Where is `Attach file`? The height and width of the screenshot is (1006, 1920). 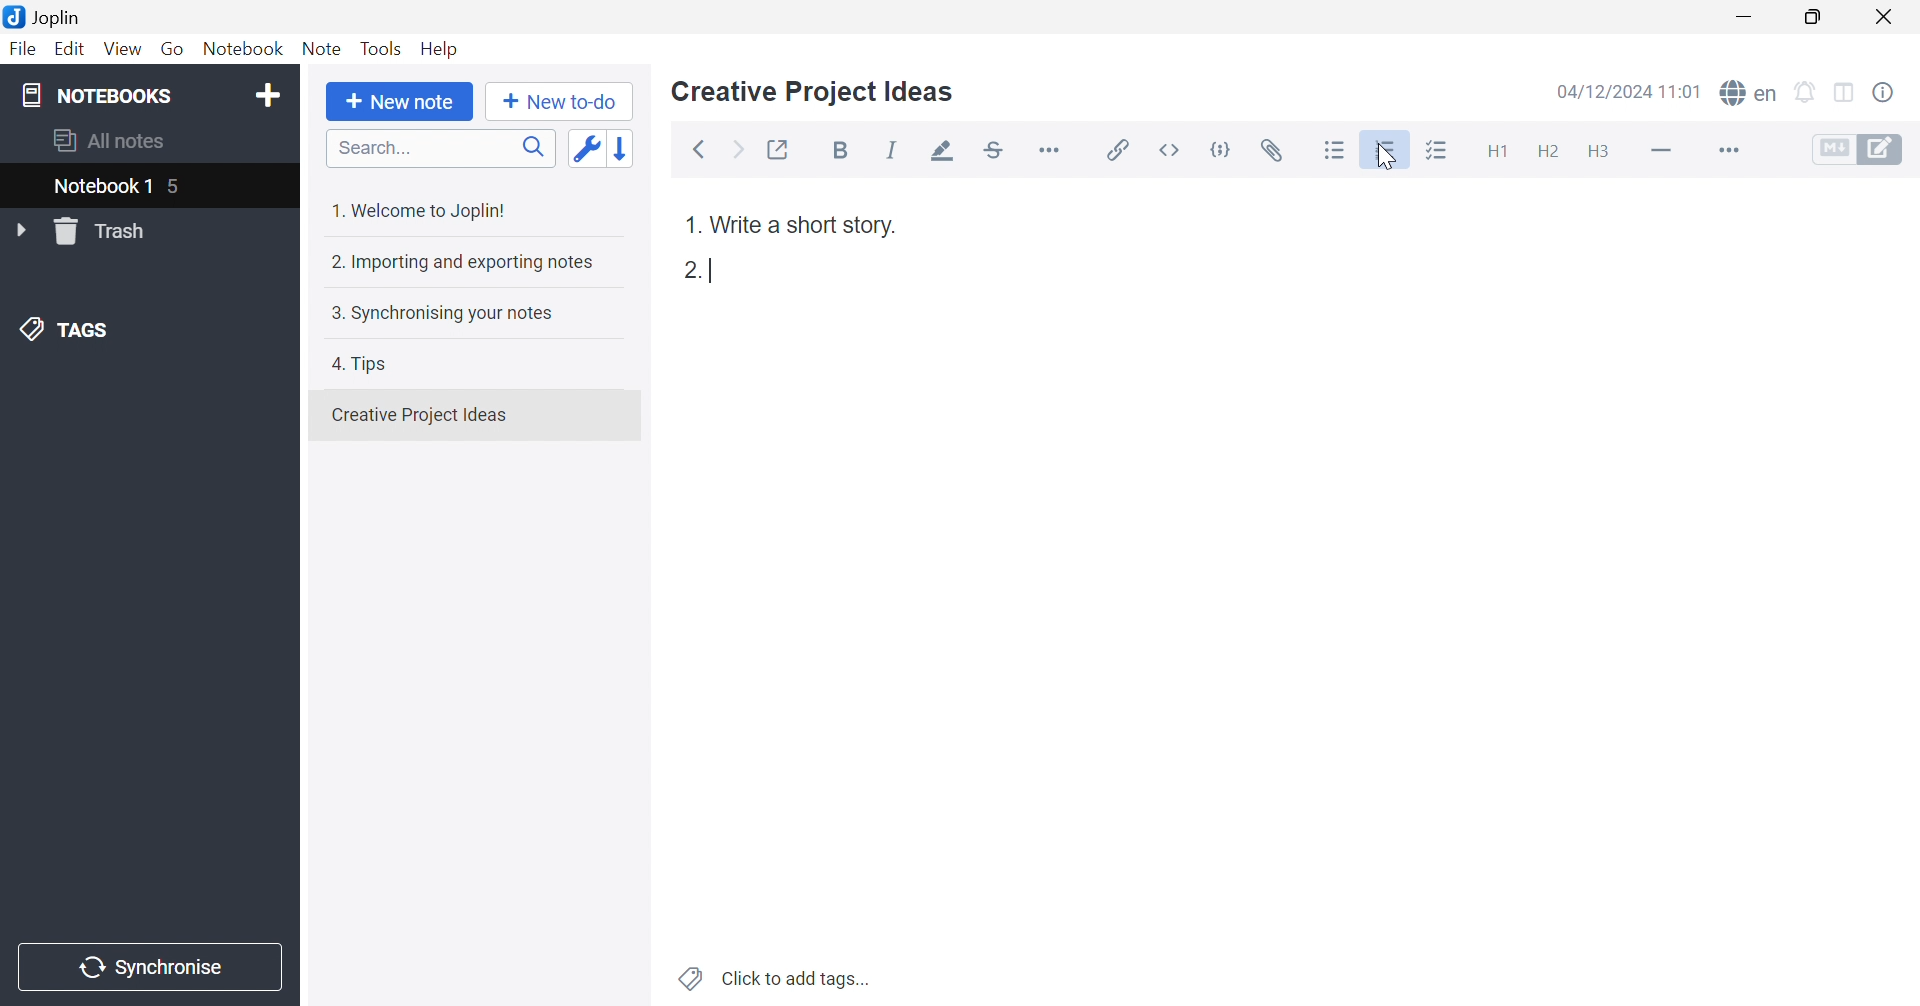
Attach file is located at coordinates (1279, 152).